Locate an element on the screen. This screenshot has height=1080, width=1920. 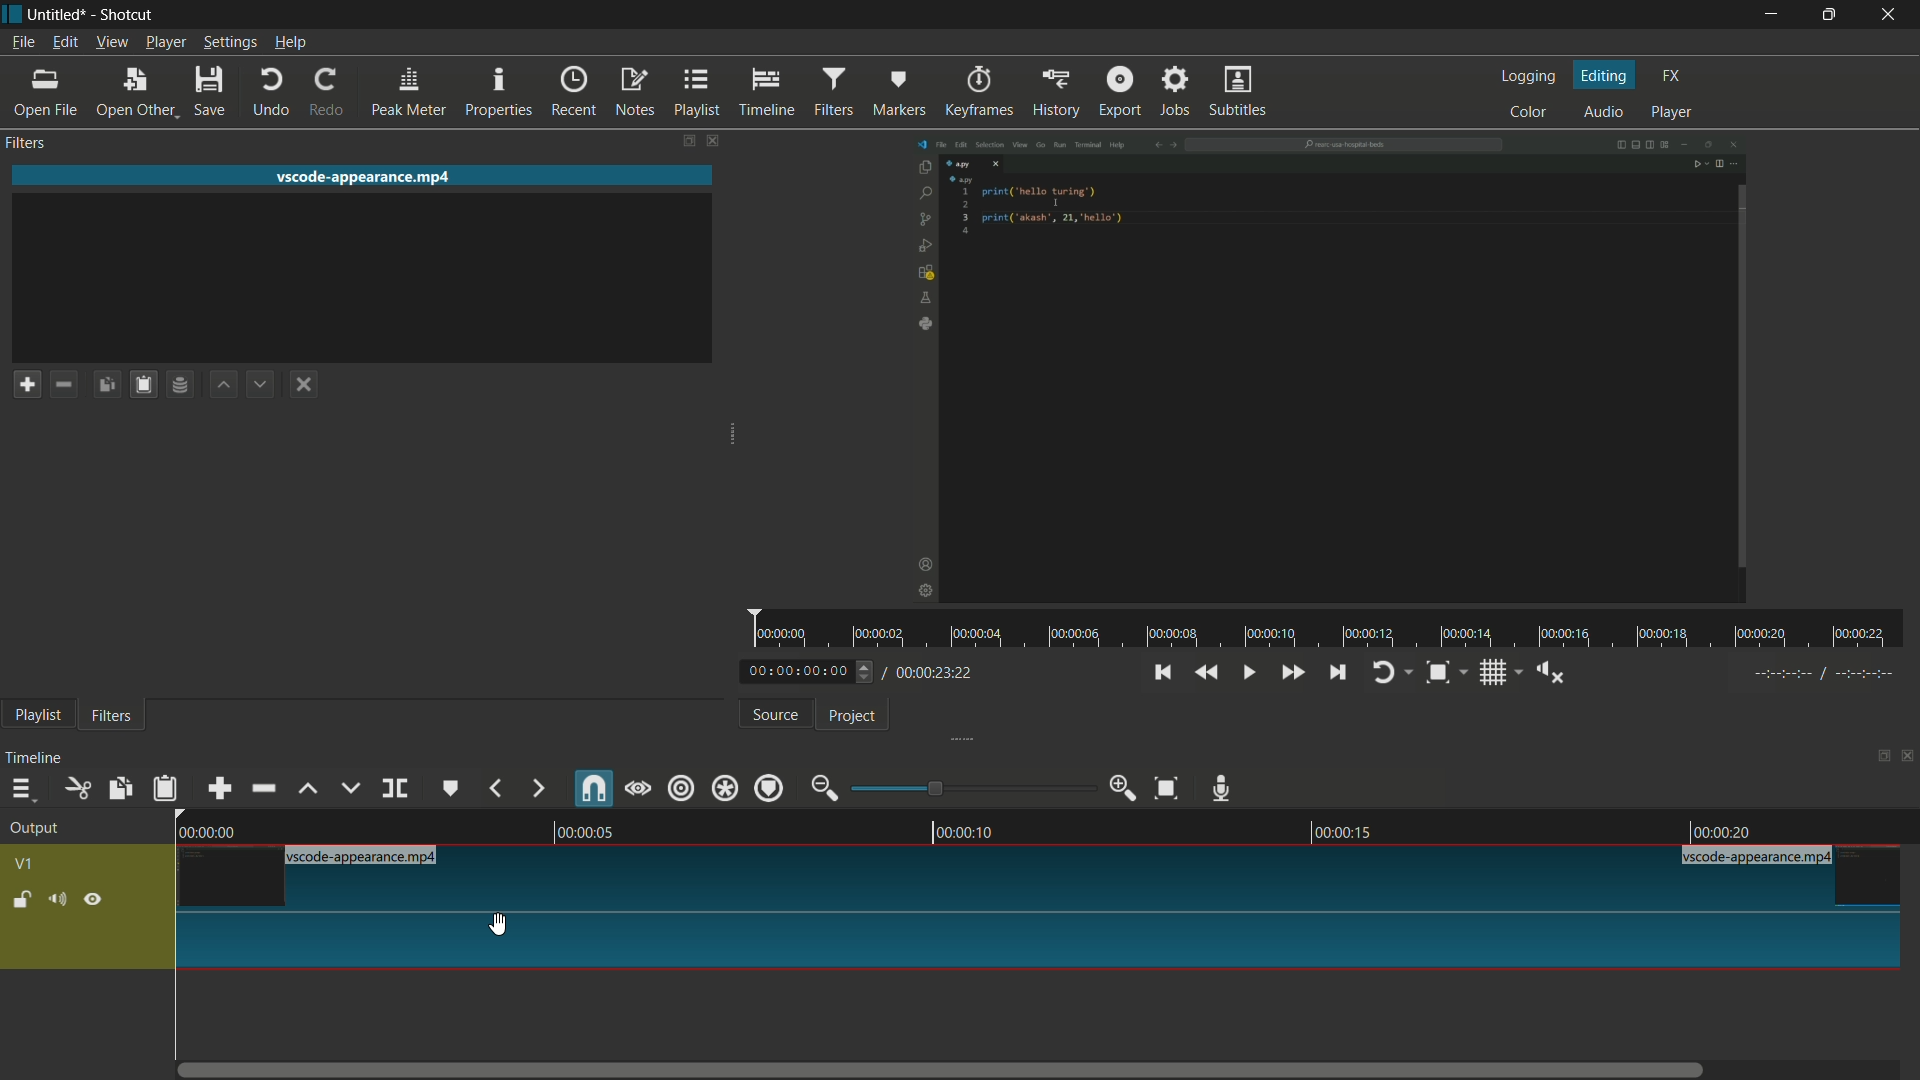
lock is located at coordinates (21, 902).